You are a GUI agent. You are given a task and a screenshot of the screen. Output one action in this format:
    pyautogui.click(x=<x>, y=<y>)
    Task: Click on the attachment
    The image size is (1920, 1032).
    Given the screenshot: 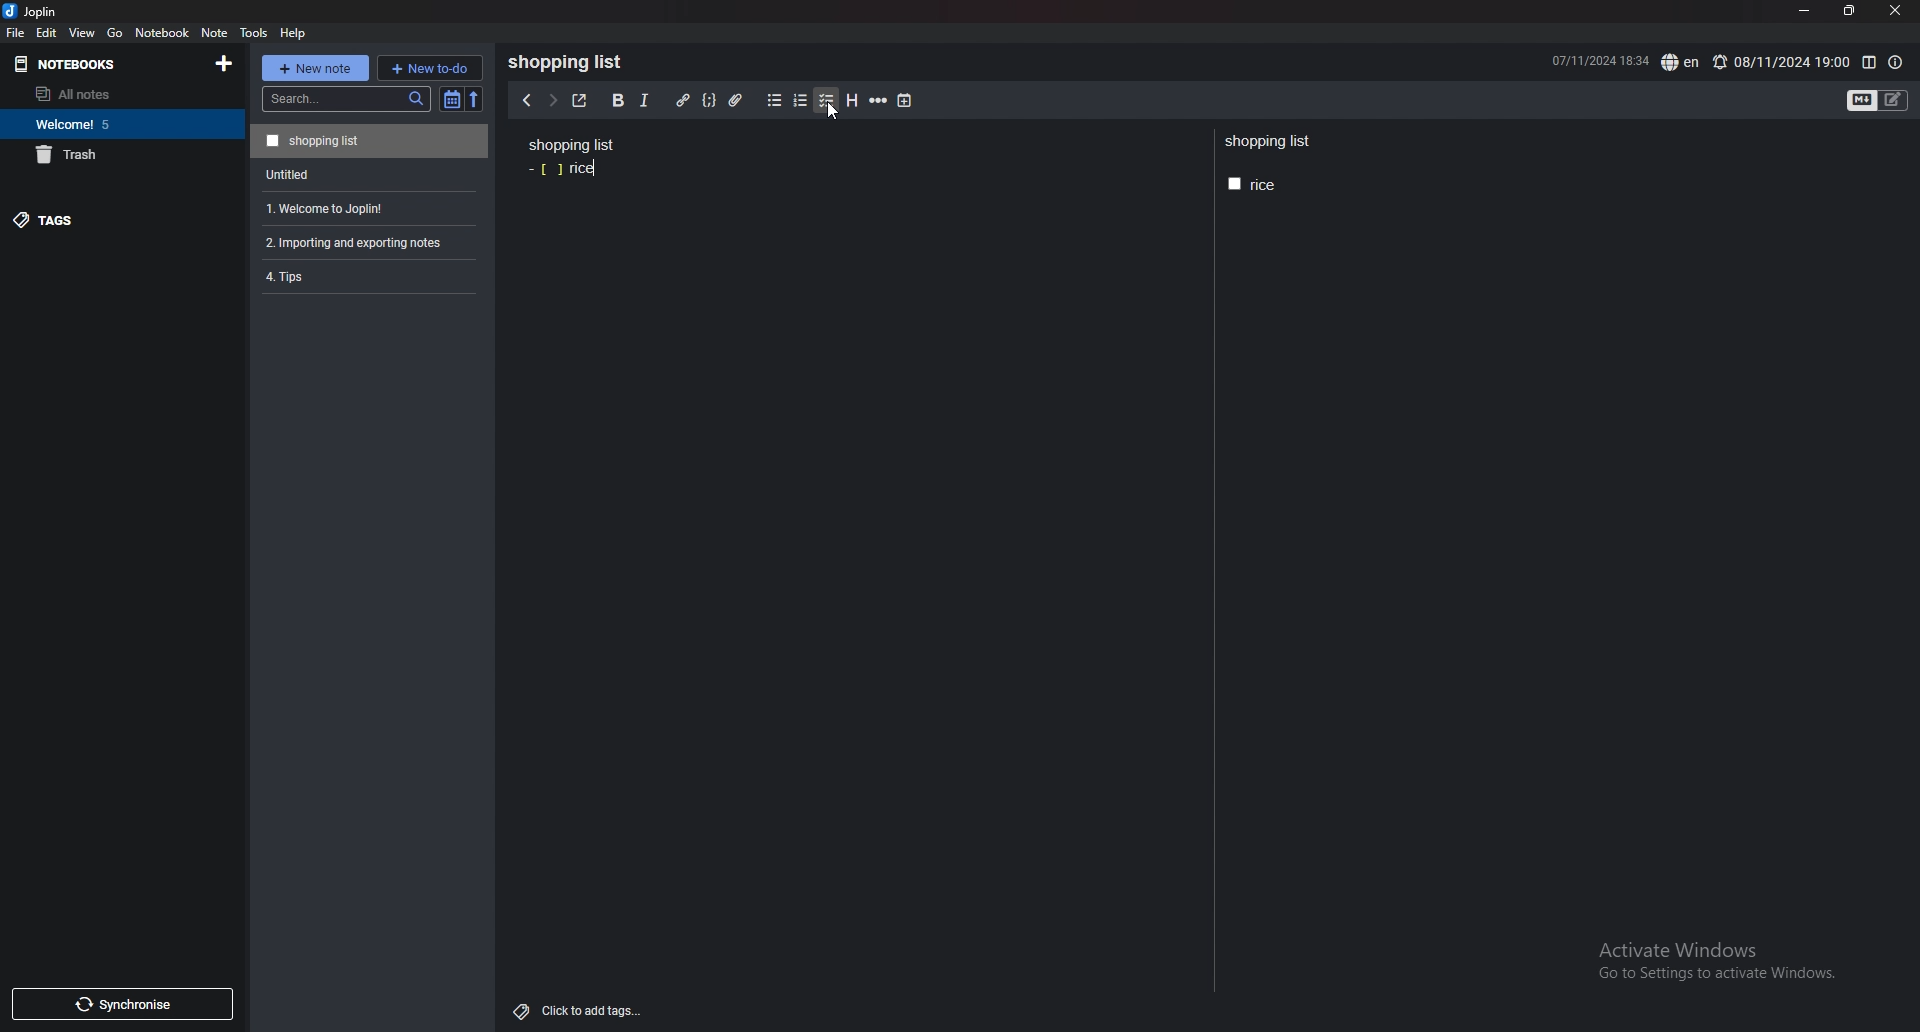 What is the action you would take?
    pyautogui.click(x=739, y=101)
    